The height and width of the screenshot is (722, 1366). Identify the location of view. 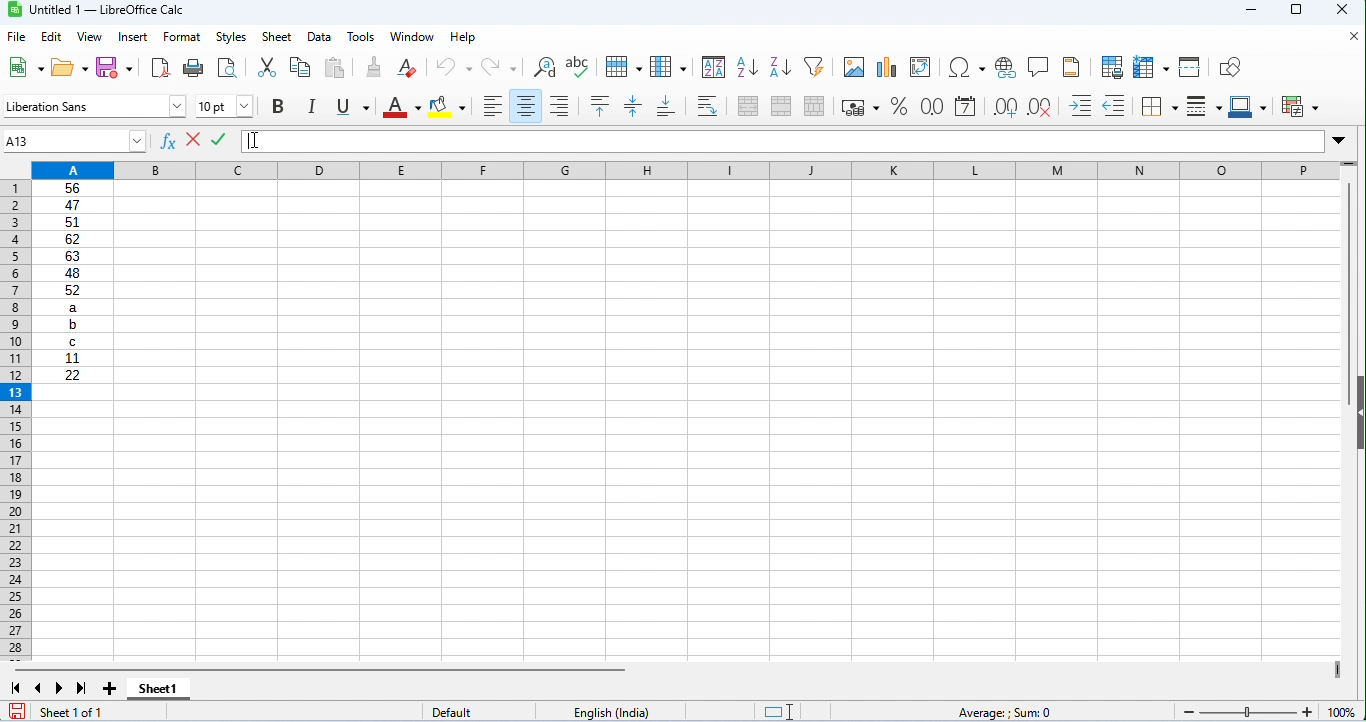
(88, 37).